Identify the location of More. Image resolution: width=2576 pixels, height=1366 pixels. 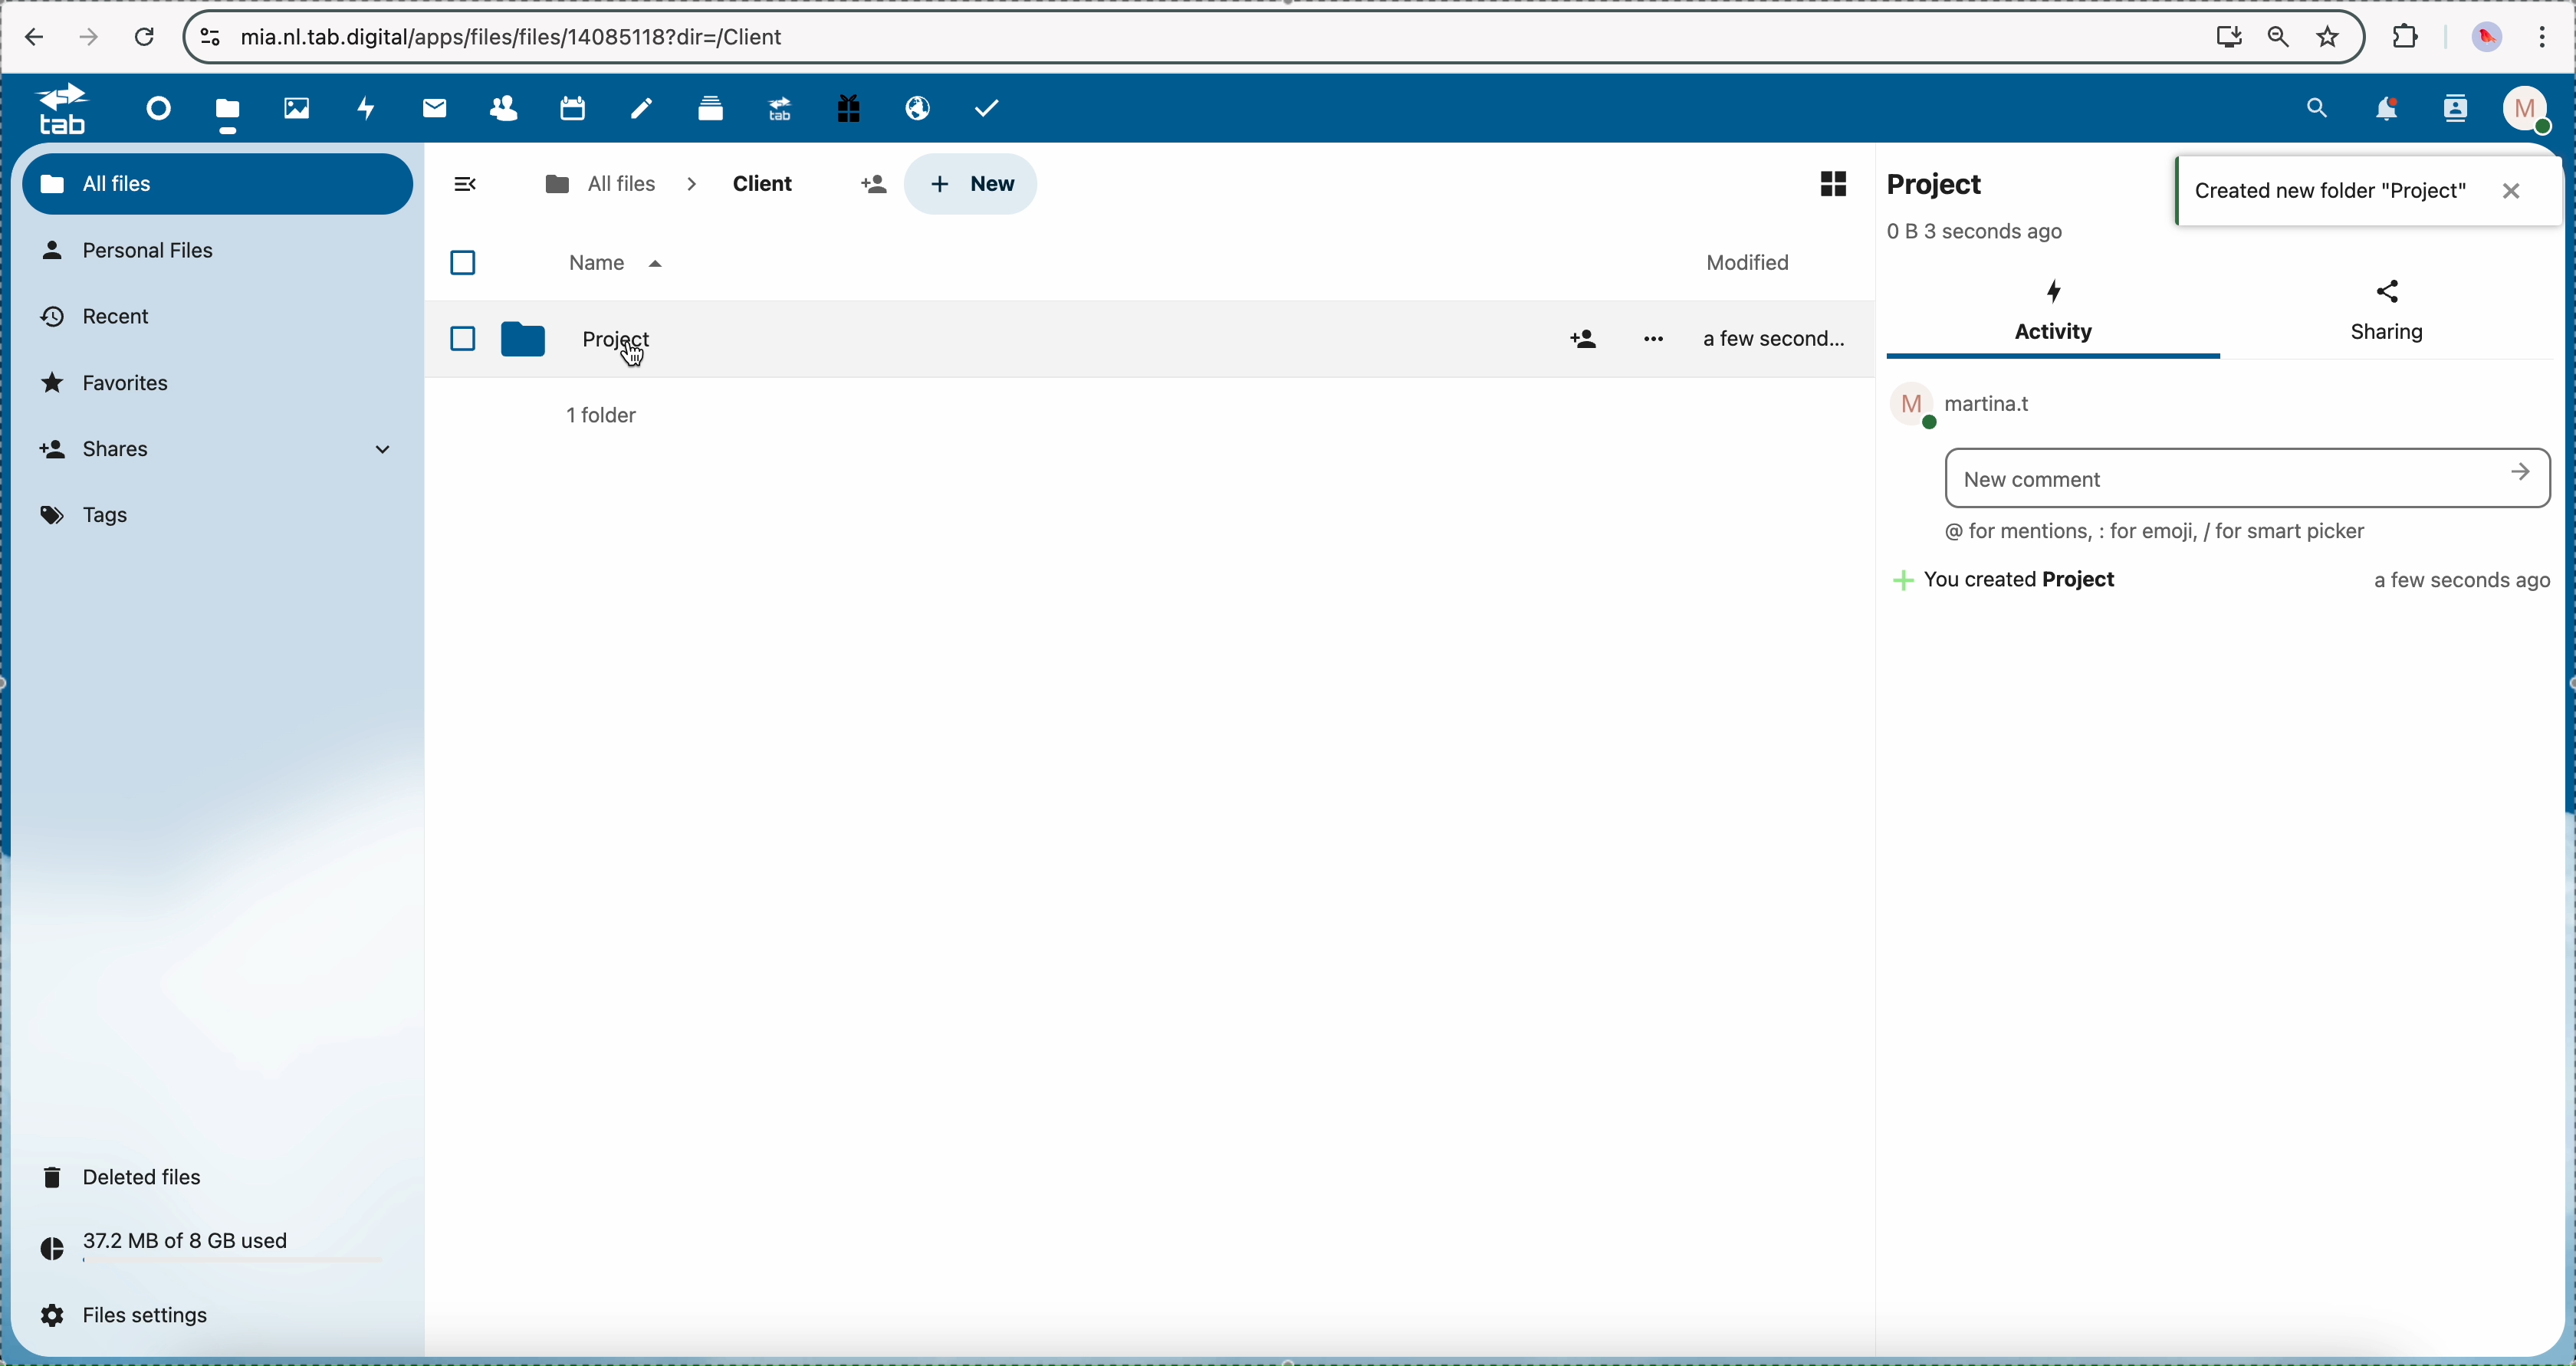
(1656, 336).